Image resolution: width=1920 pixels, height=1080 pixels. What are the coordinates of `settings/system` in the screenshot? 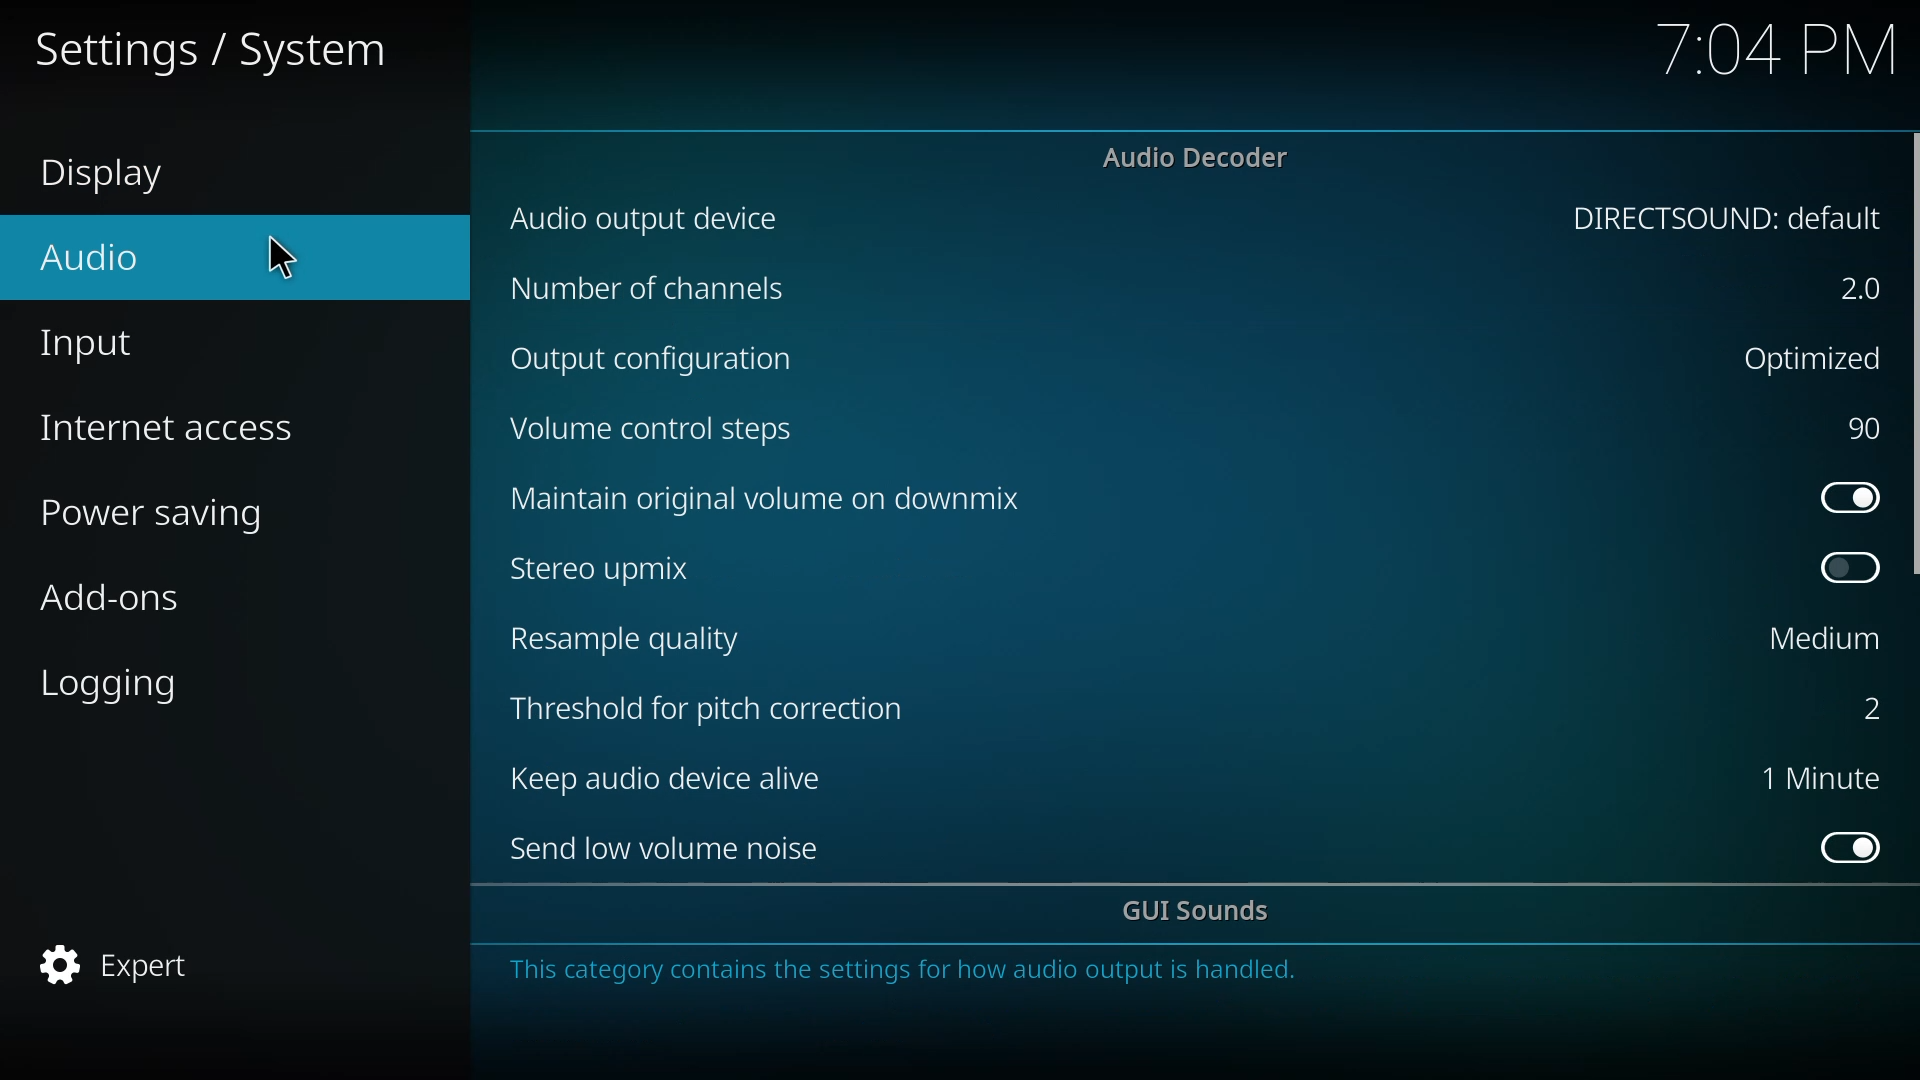 It's located at (206, 52).